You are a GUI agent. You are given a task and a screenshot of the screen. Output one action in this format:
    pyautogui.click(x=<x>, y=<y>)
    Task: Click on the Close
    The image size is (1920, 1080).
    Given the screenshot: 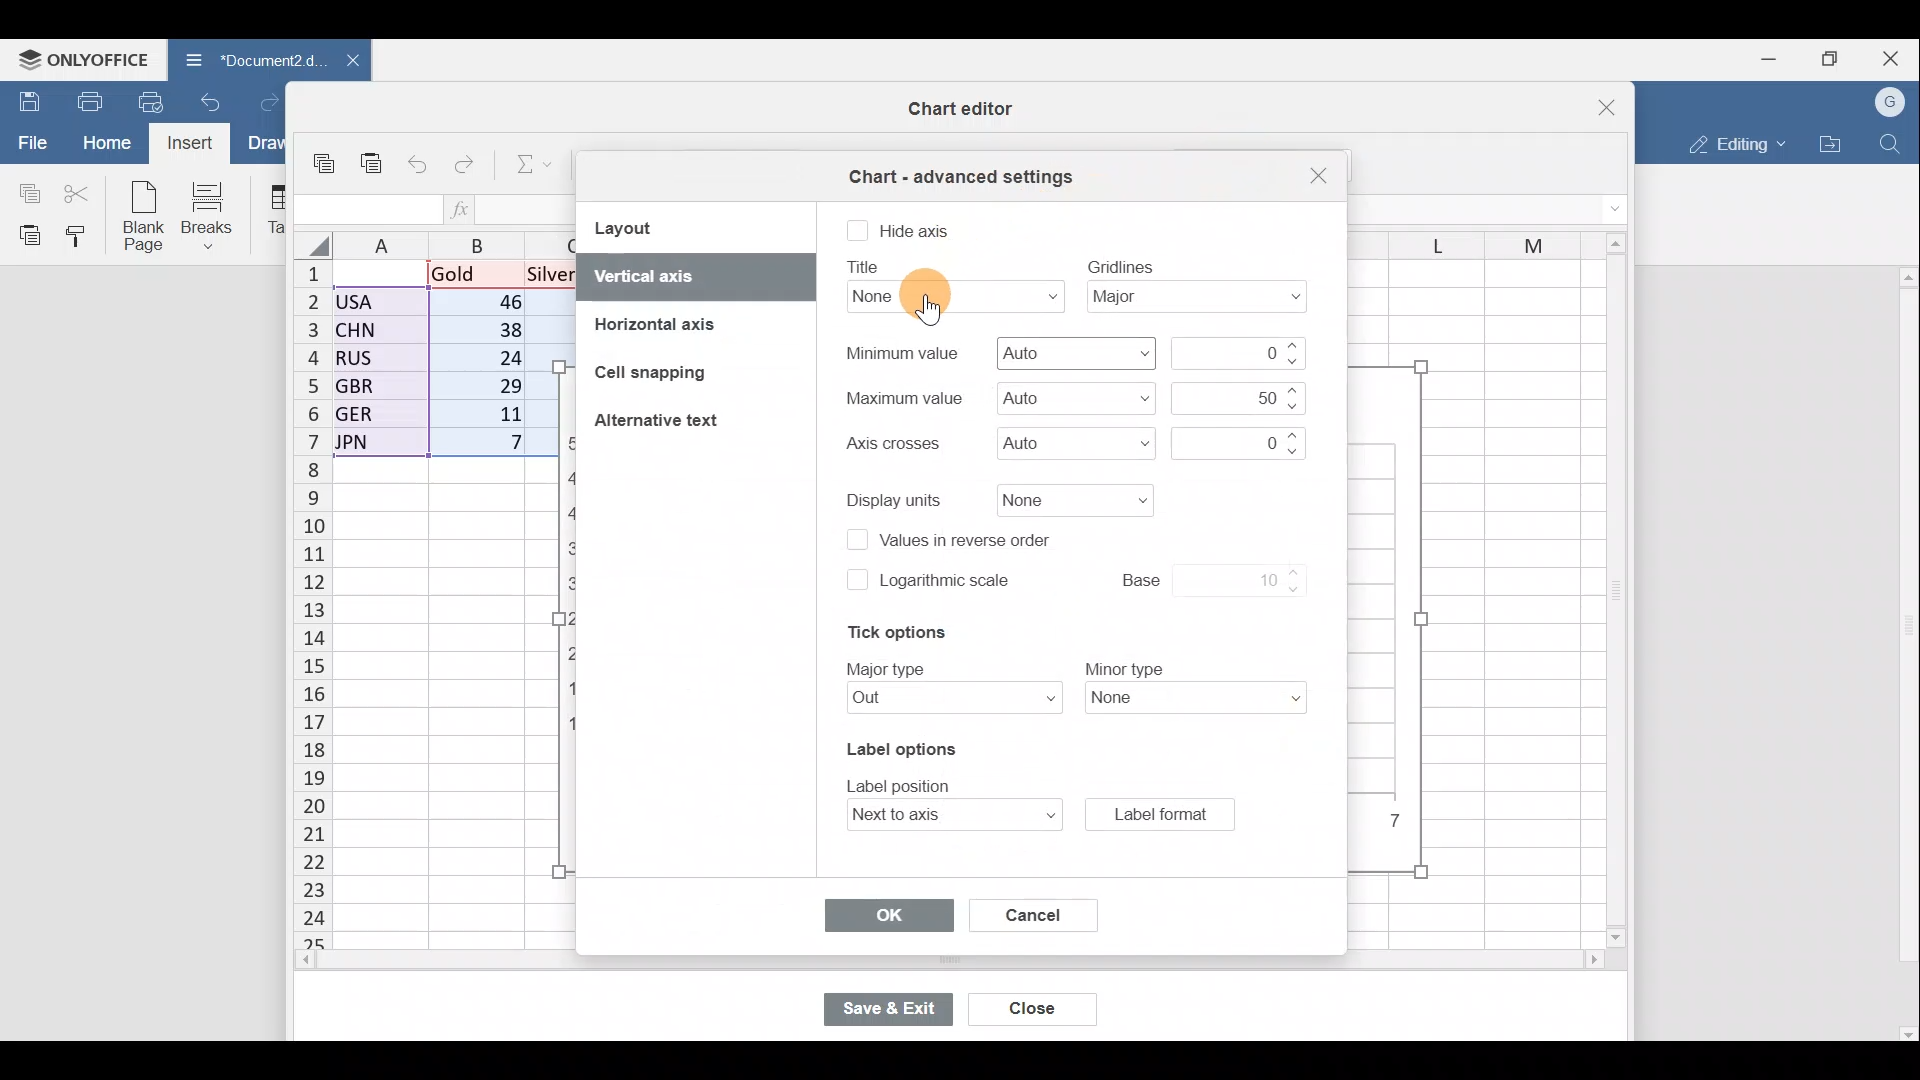 What is the action you would take?
    pyautogui.click(x=1594, y=100)
    